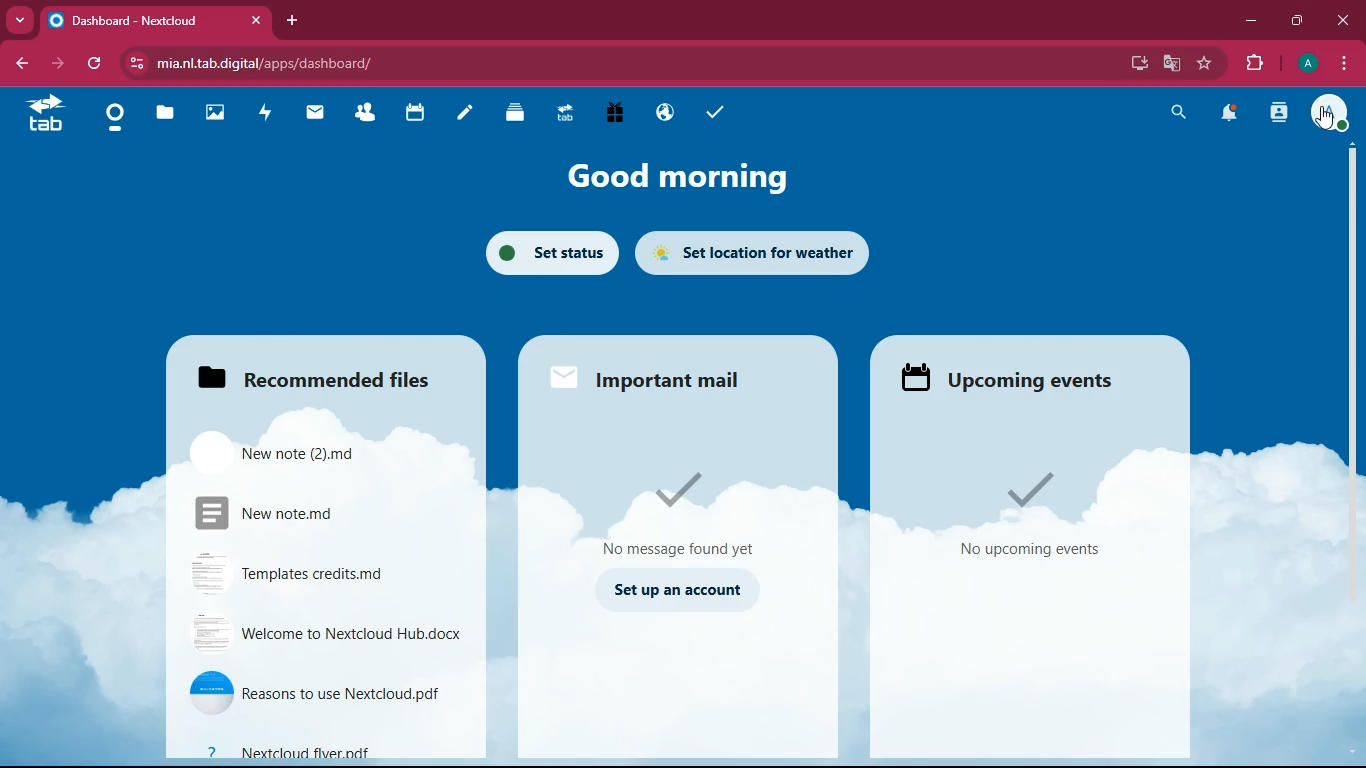  Describe the element at coordinates (162, 116) in the screenshot. I see `files` at that location.